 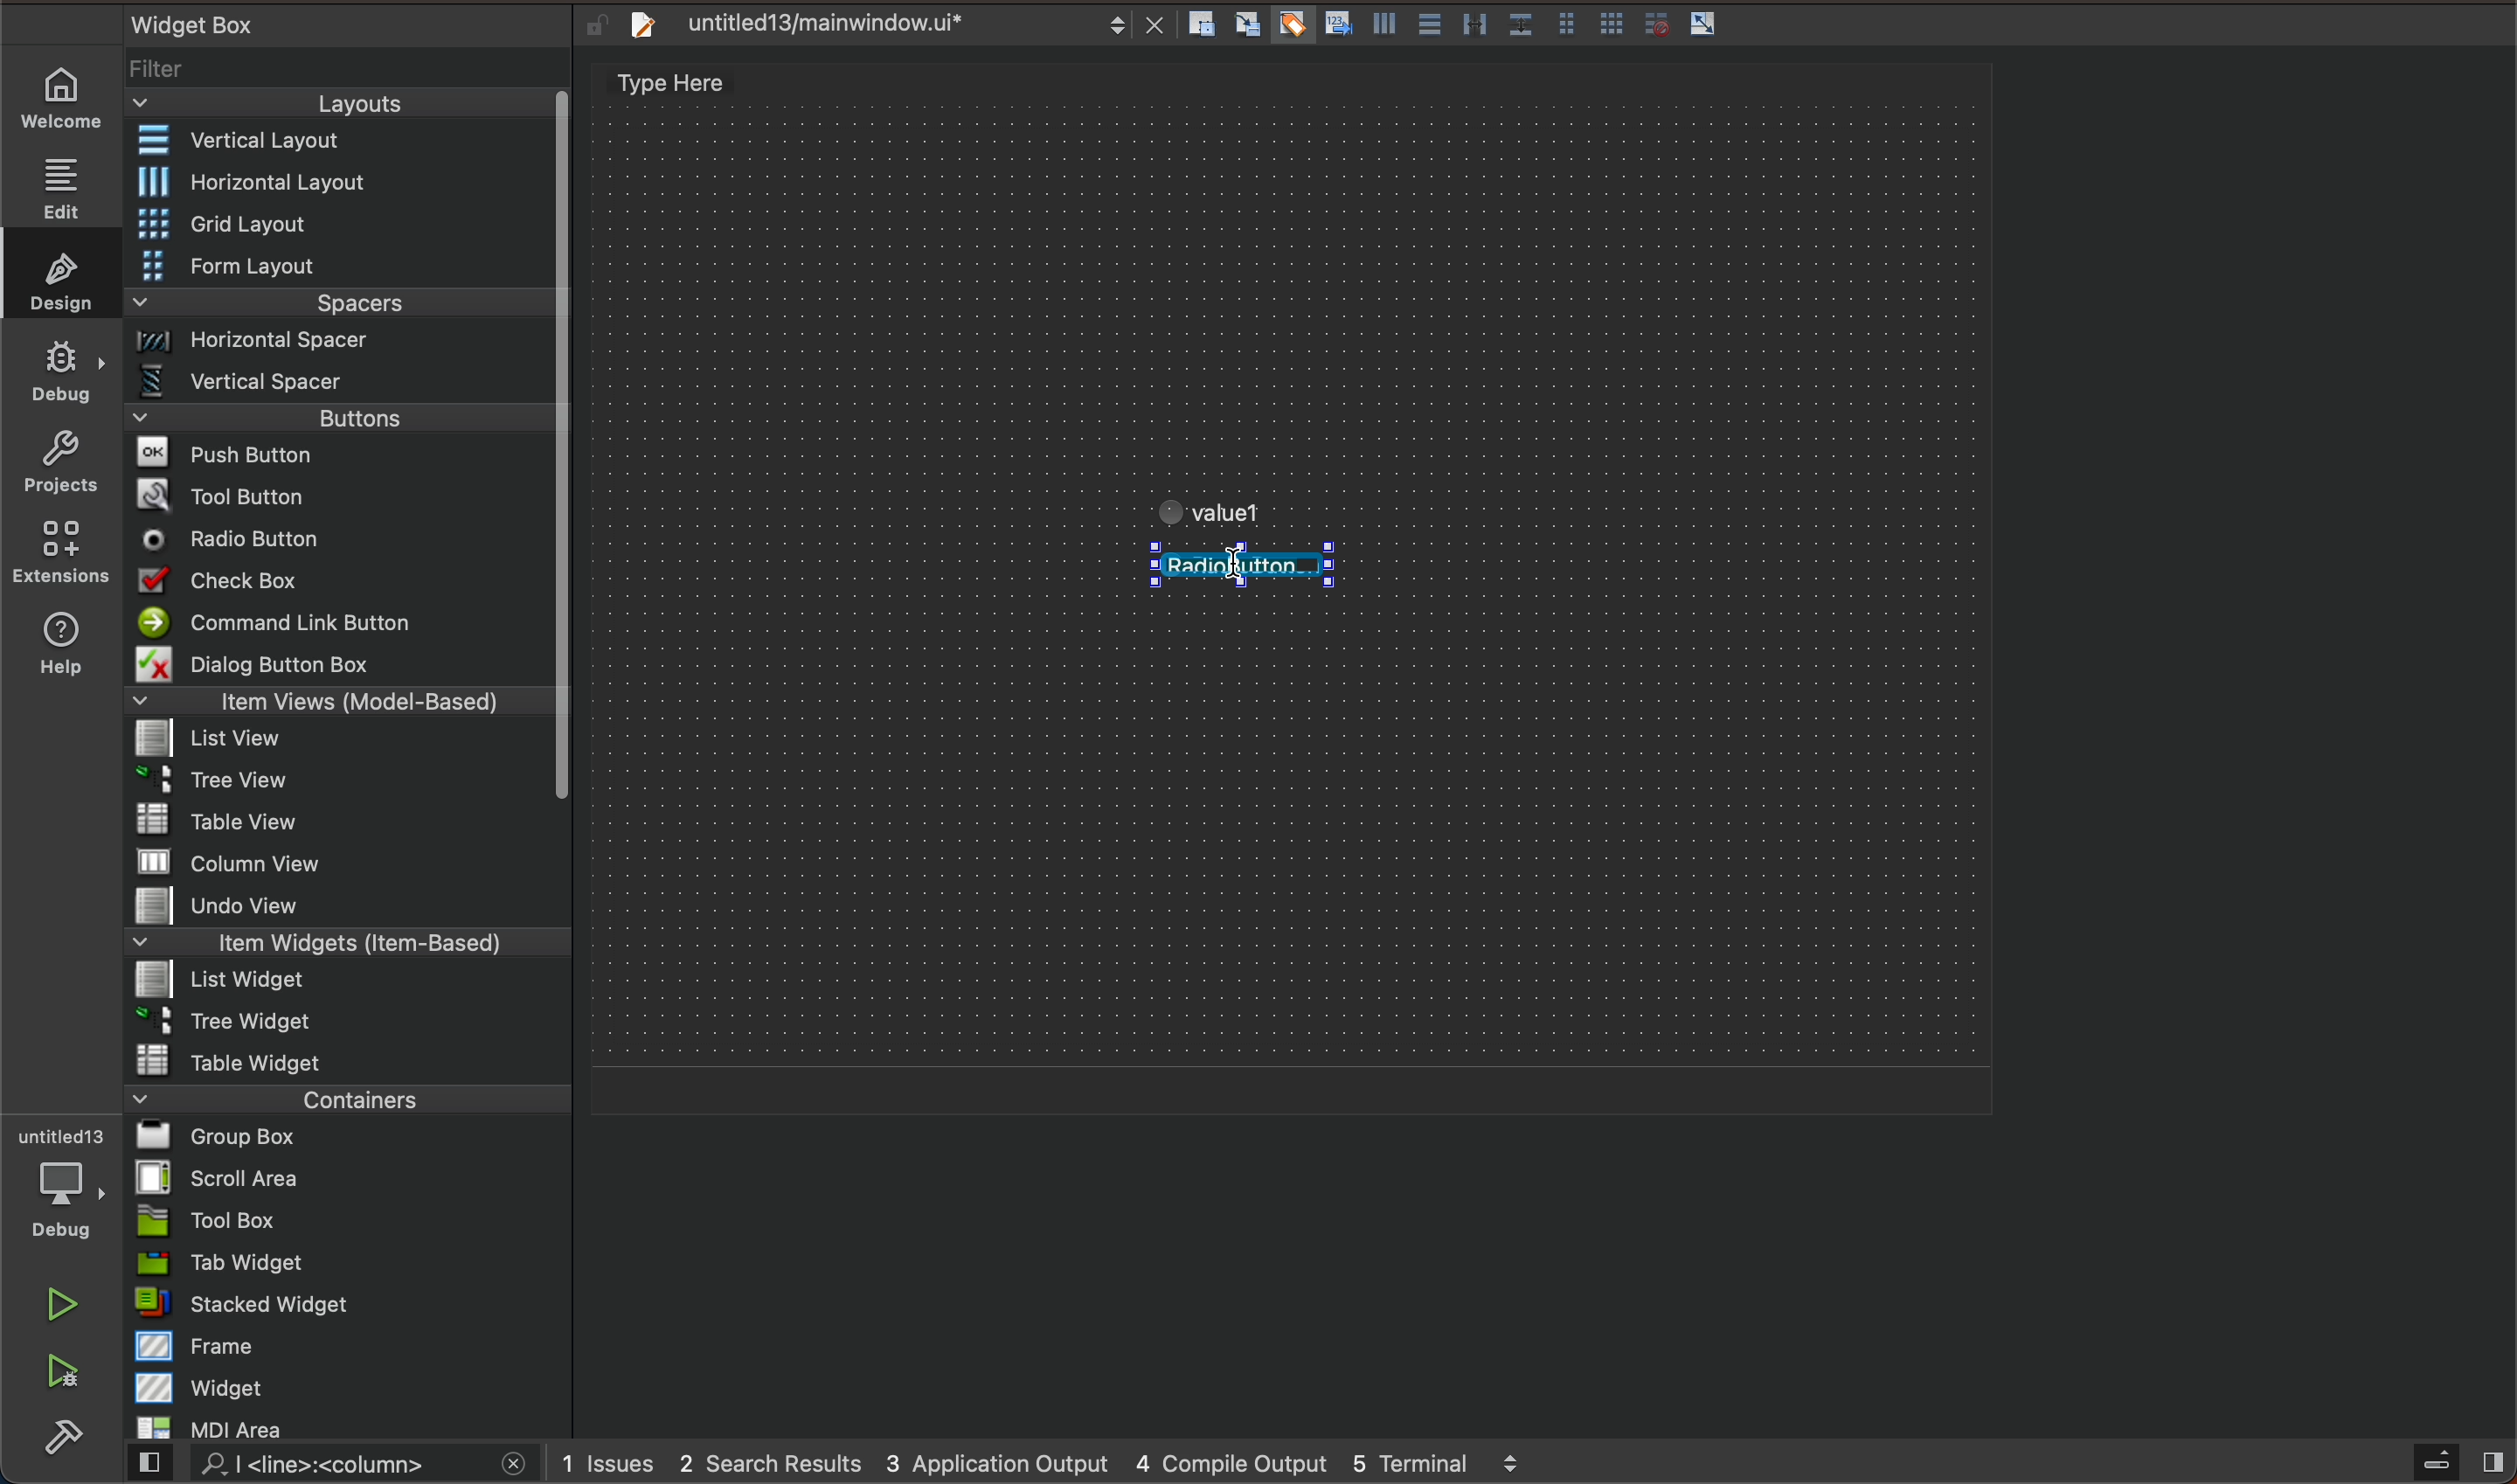 I want to click on undo view, so click(x=348, y=905).